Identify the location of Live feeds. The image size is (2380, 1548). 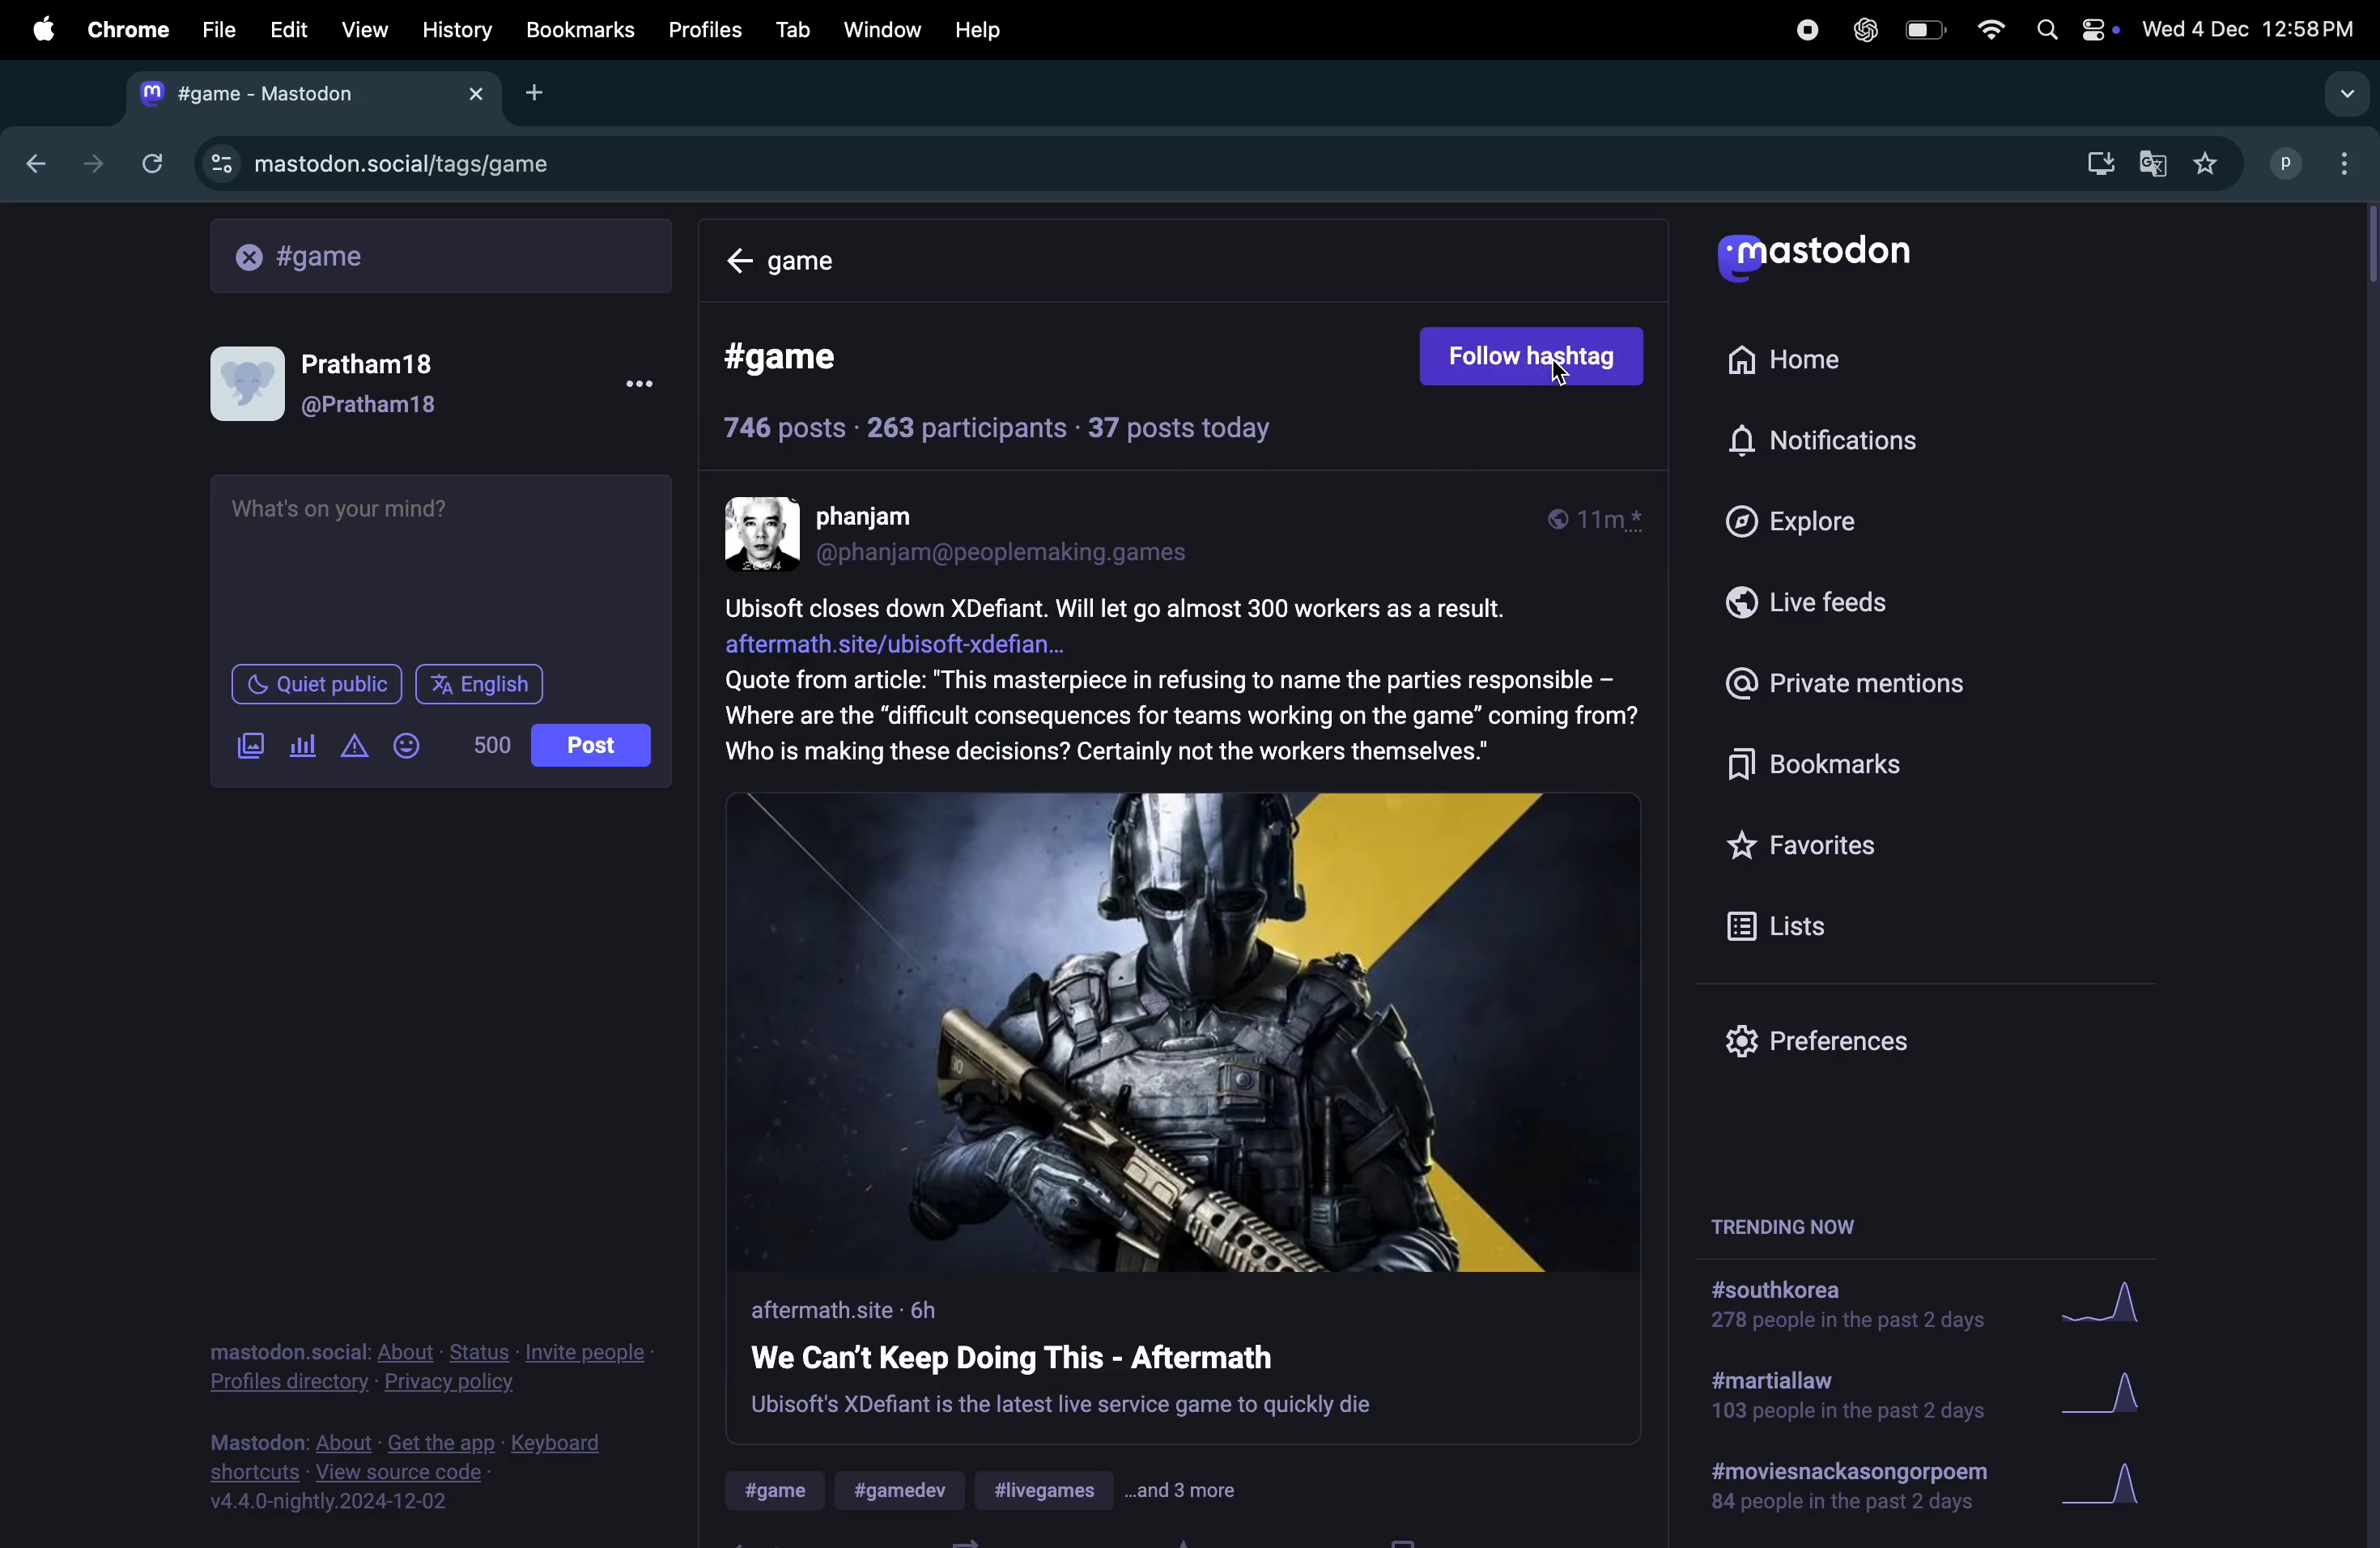
(1849, 610).